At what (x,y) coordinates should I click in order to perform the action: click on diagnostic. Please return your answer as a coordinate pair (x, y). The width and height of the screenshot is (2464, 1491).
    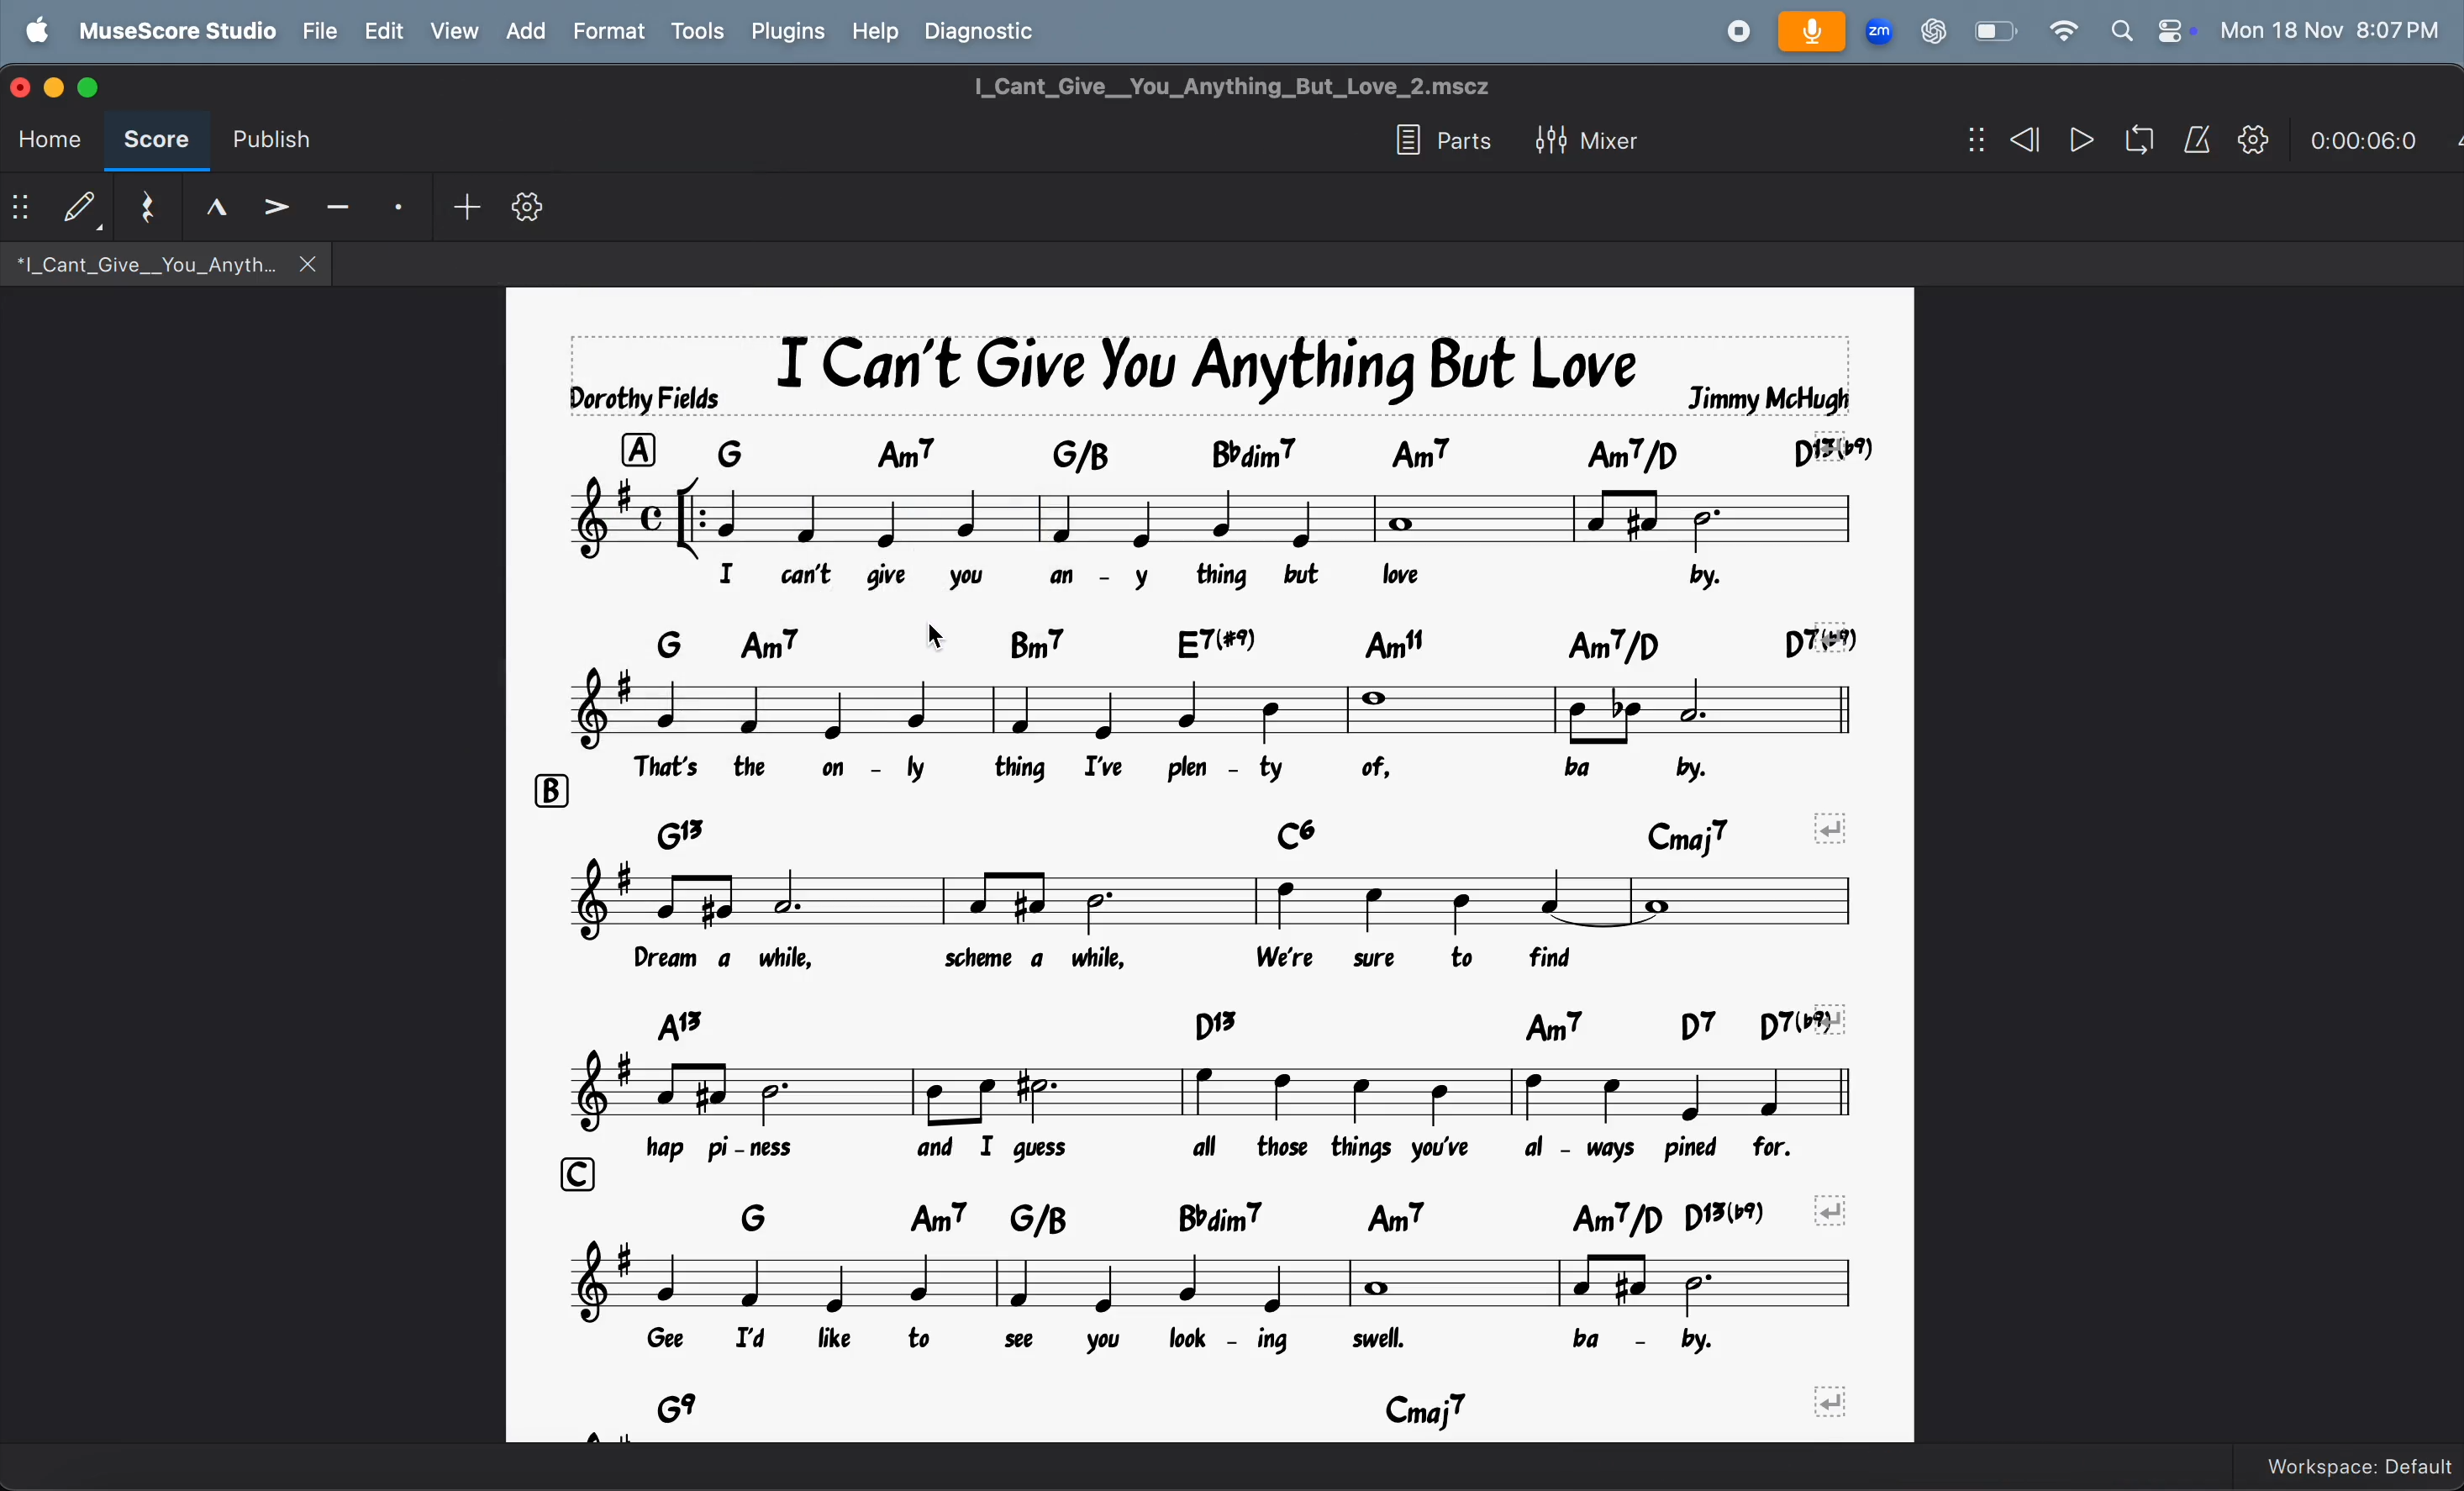
    Looking at the image, I should click on (988, 30).